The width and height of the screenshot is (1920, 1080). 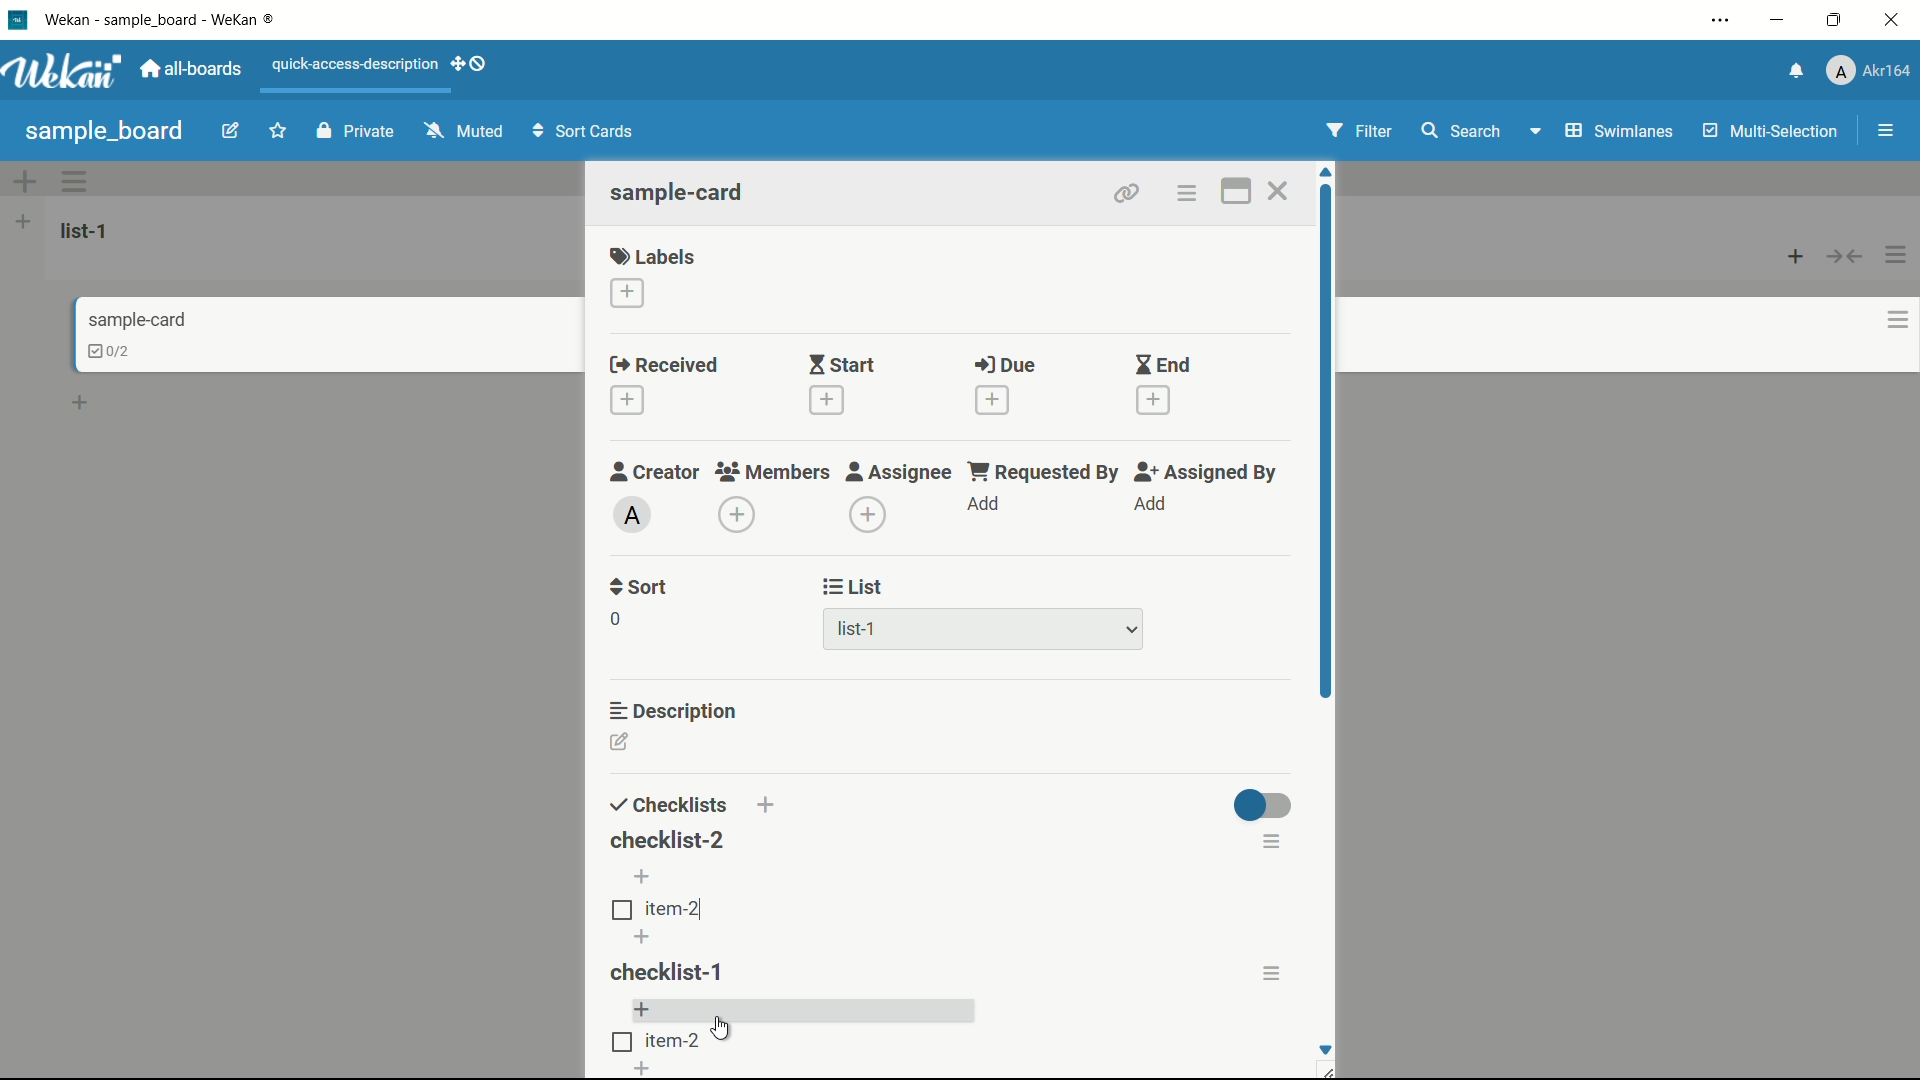 What do you see at coordinates (763, 804) in the screenshot?
I see `add` at bounding box center [763, 804].